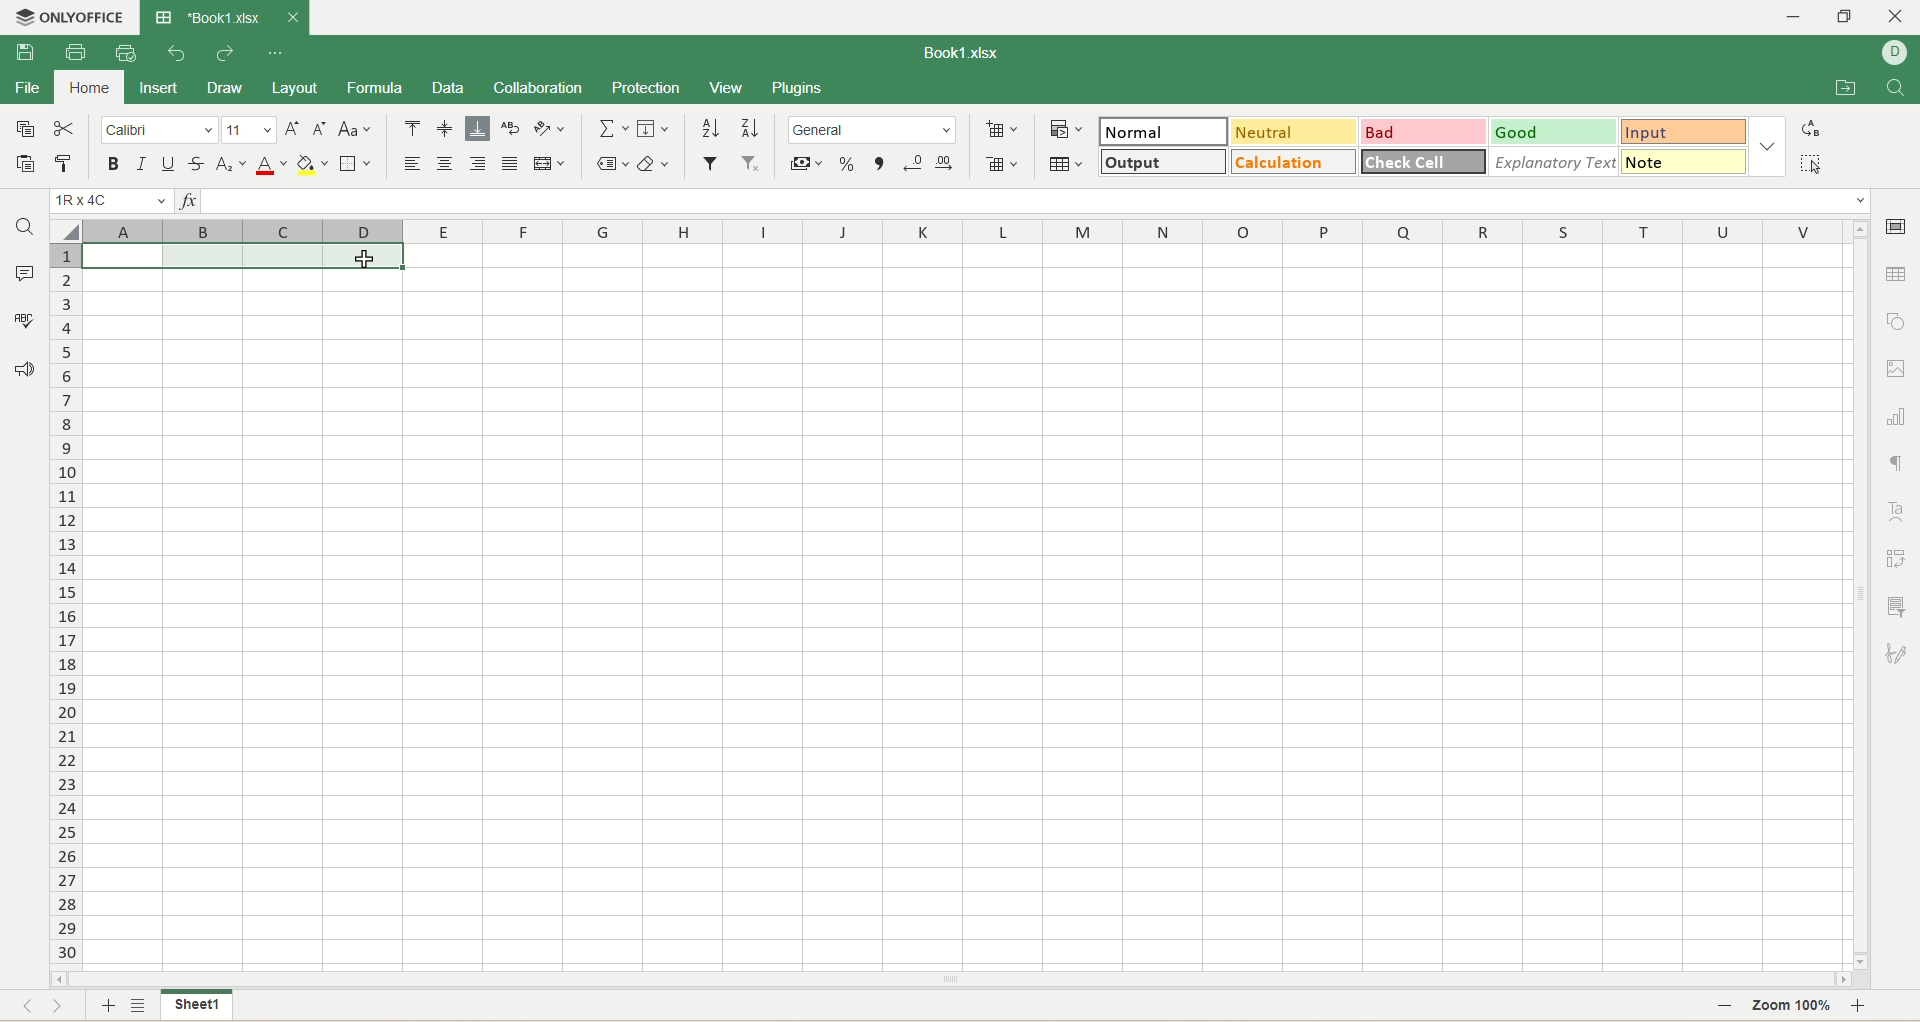  Describe the element at coordinates (245, 257) in the screenshot. I see `selected cells` at that location.